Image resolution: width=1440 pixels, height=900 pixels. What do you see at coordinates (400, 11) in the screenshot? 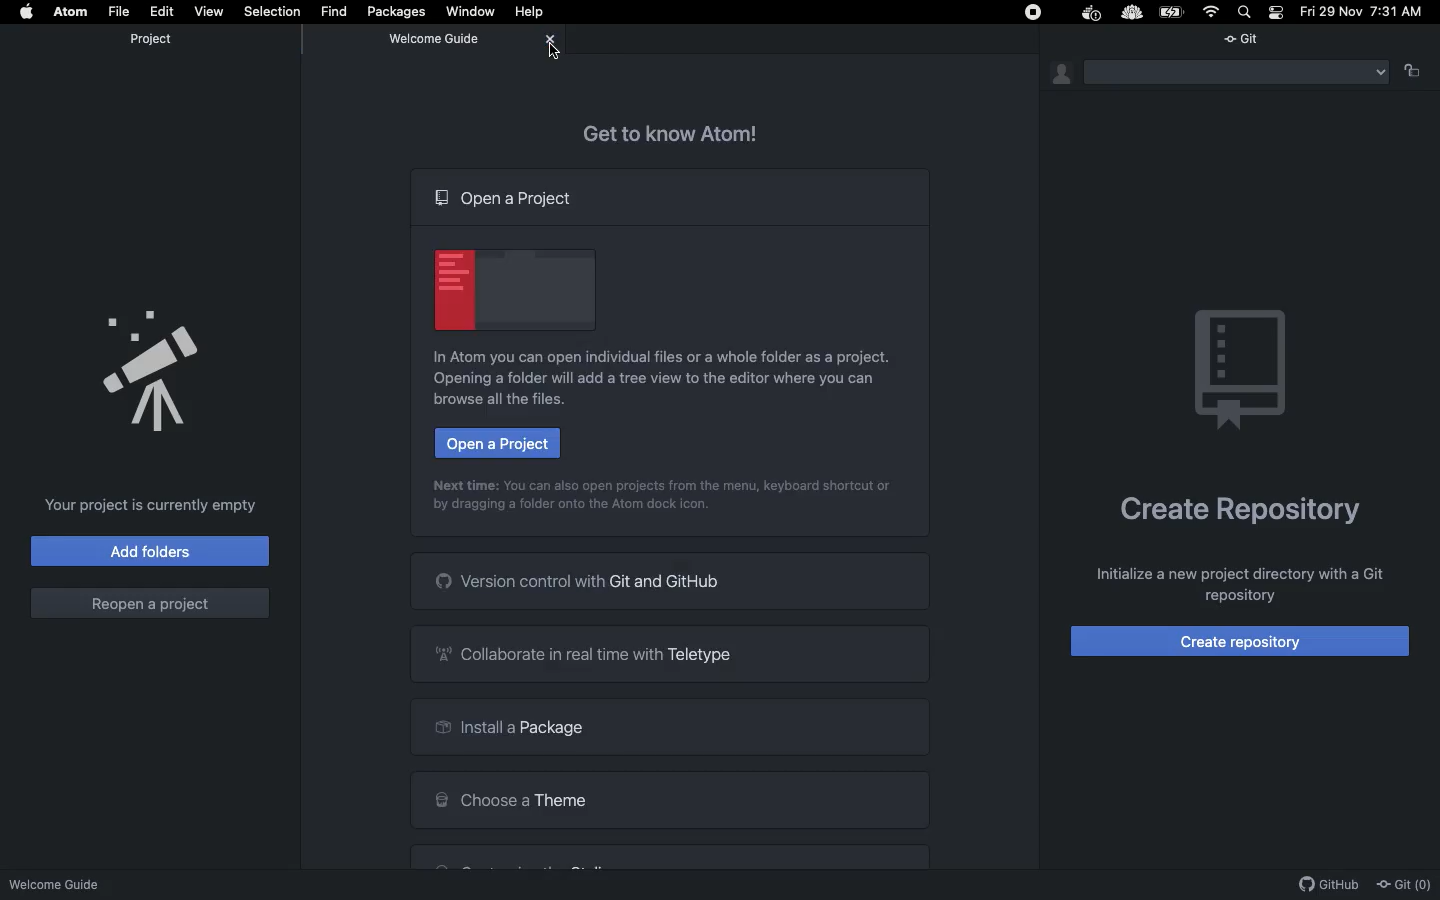
I see `Packages` at bounding box center [400, 11].